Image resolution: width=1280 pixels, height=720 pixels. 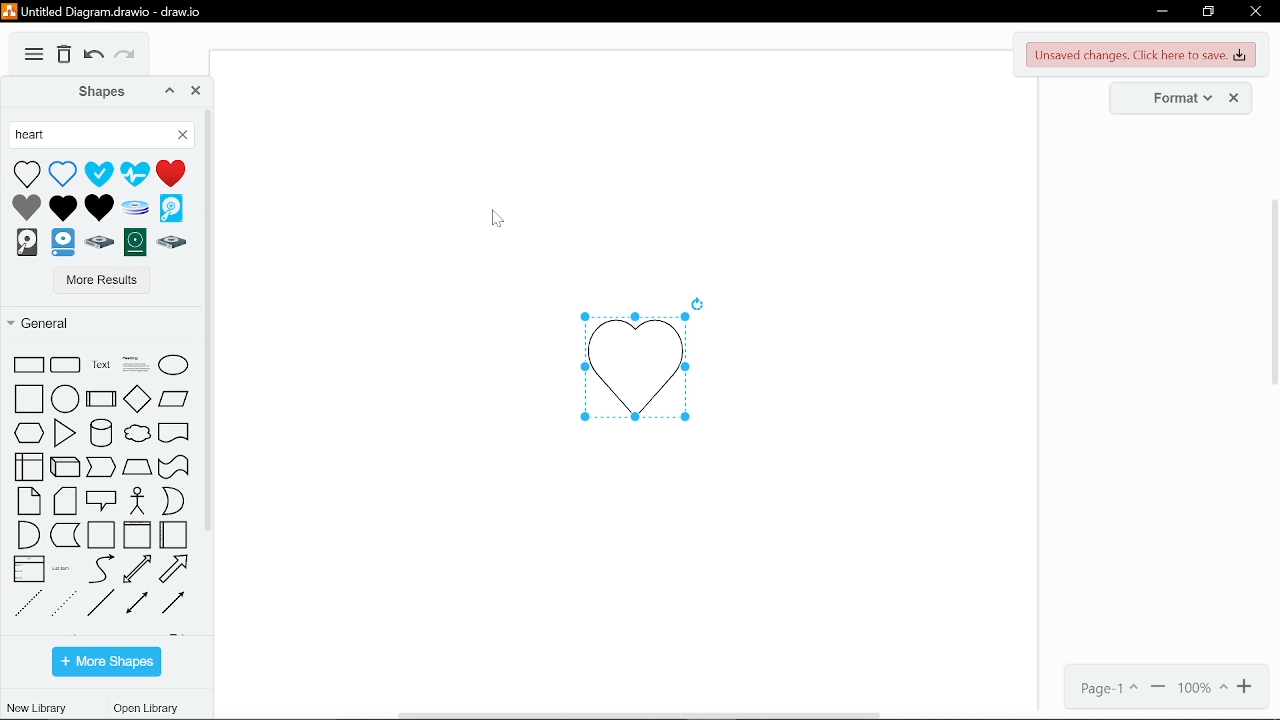 I want to click on rectangle, so click(x=30, y=365).